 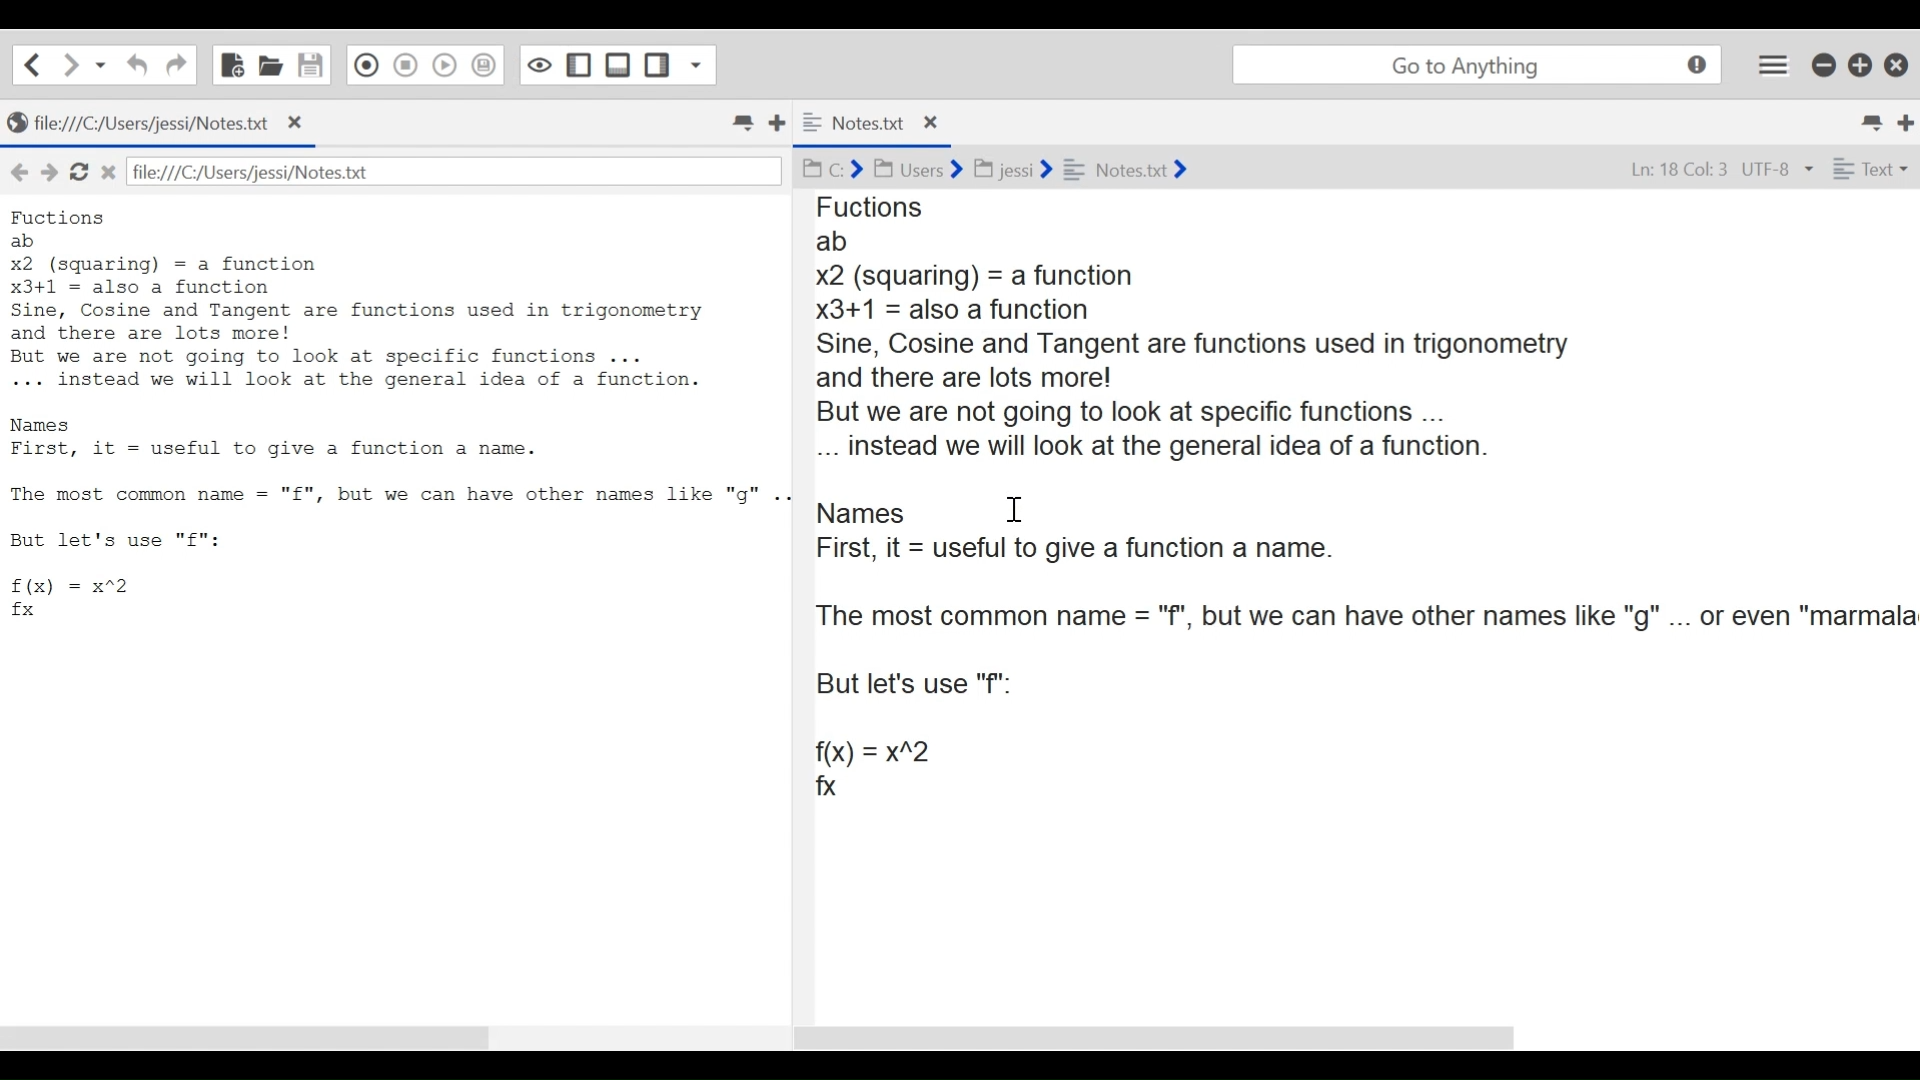 What do you see at coordinates (255, 1040) in the screenshot?
I see `horizontal scroll bar` at bounding box center [255, 1040].